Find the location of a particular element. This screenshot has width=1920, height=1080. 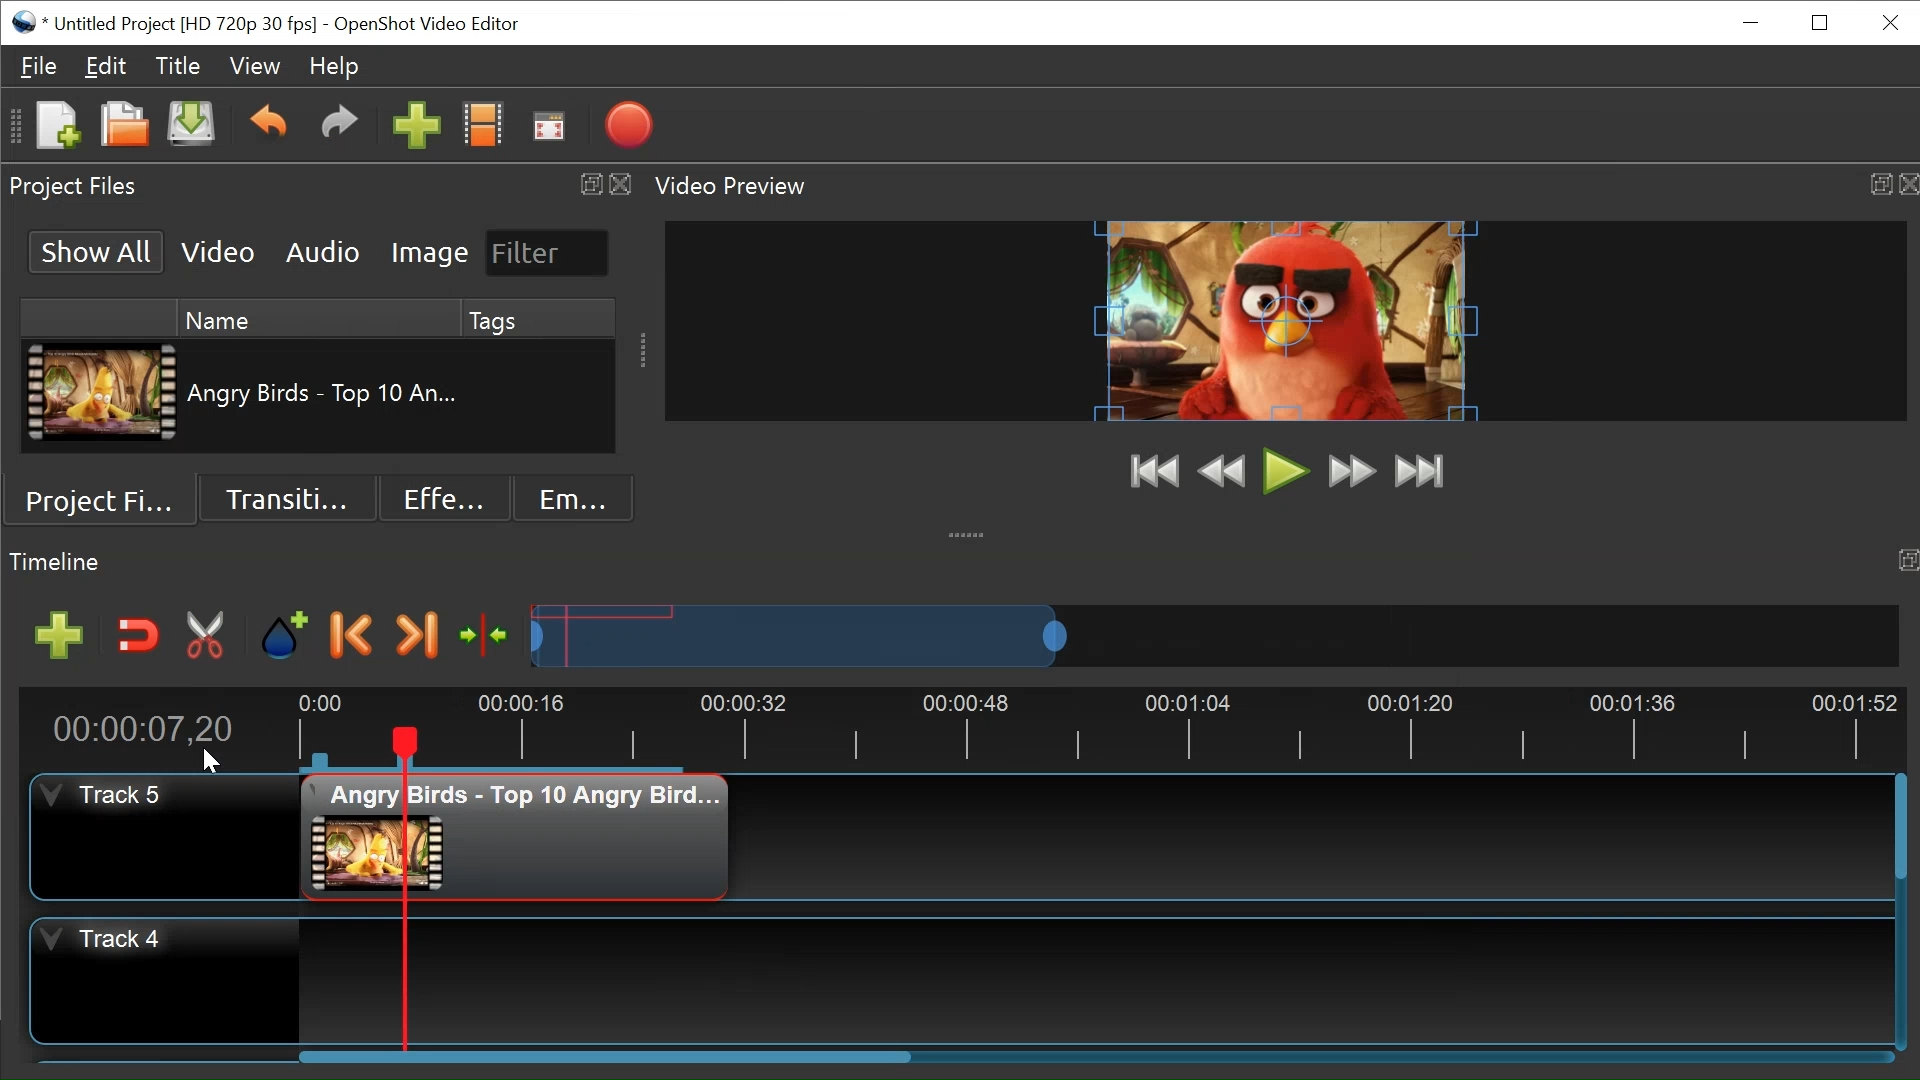

Marker is located at coordinates (285, 632).